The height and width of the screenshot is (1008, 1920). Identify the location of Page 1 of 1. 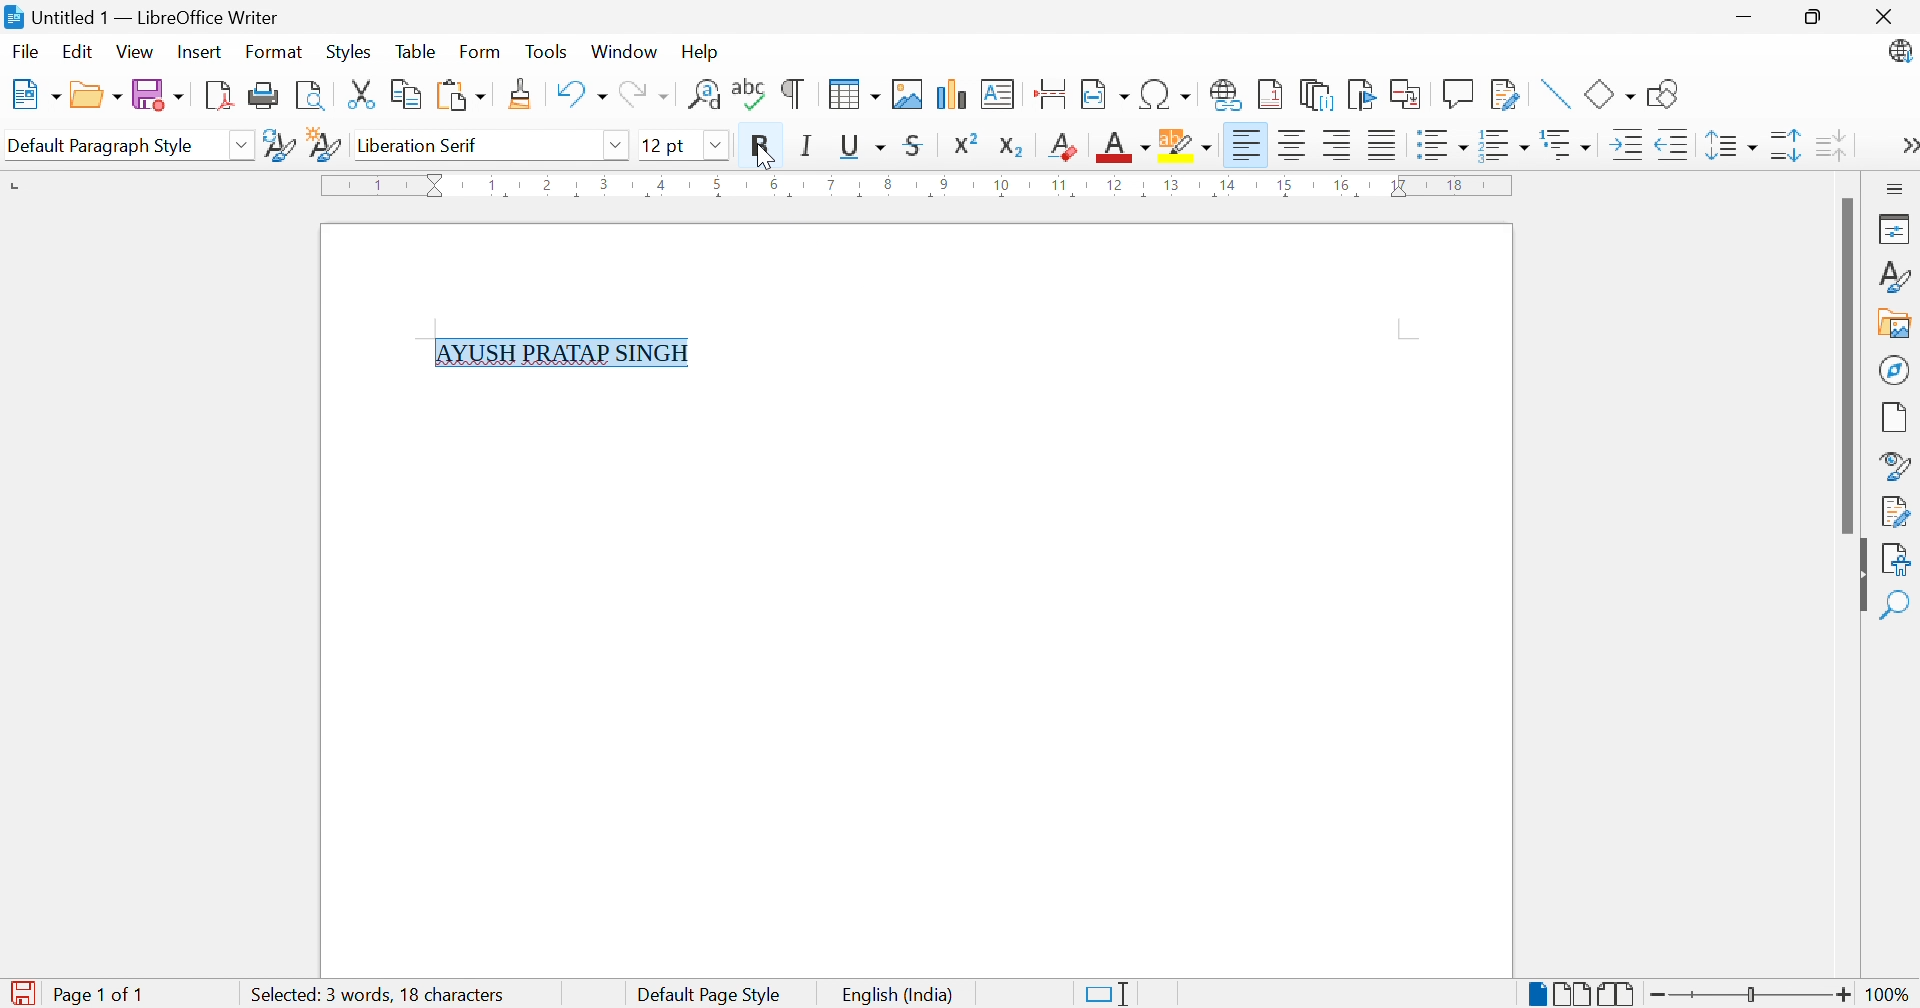
(104, 994).